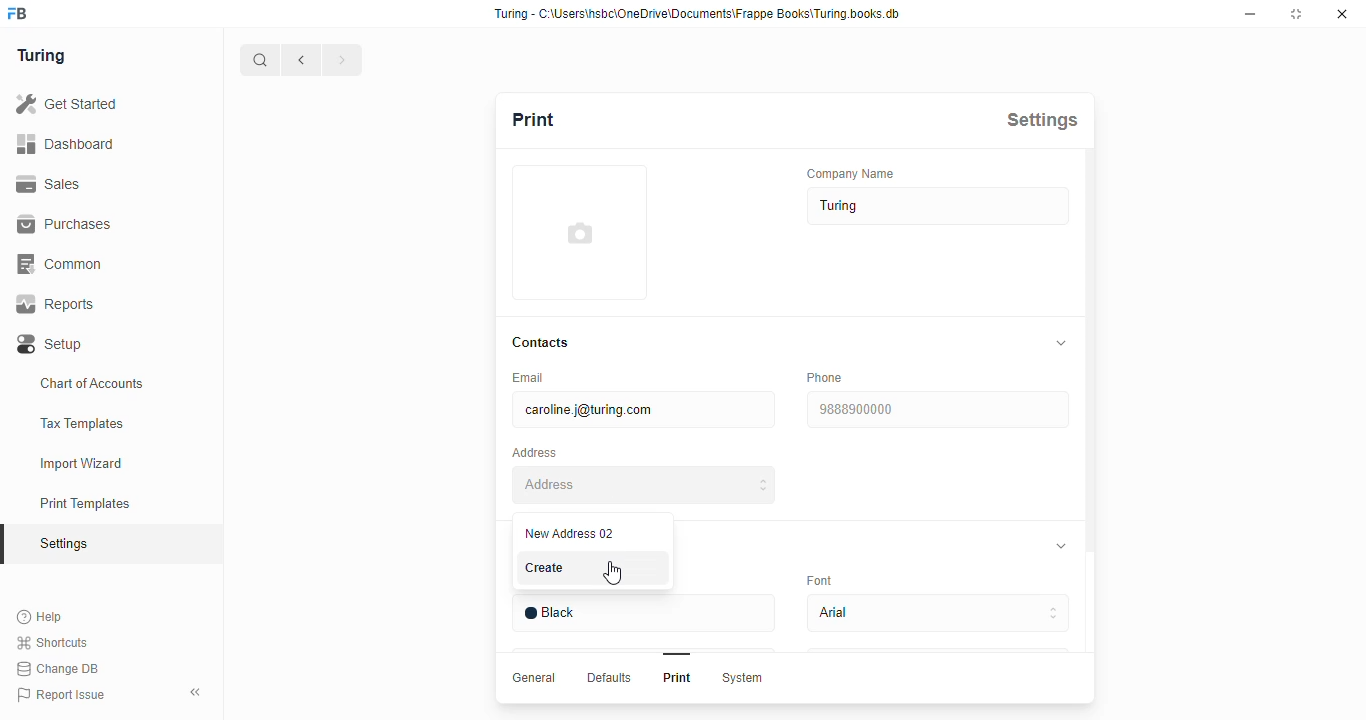 This screenshot has width=1366, height=720. I want to click on toggle sidebar, so click(198, 691).